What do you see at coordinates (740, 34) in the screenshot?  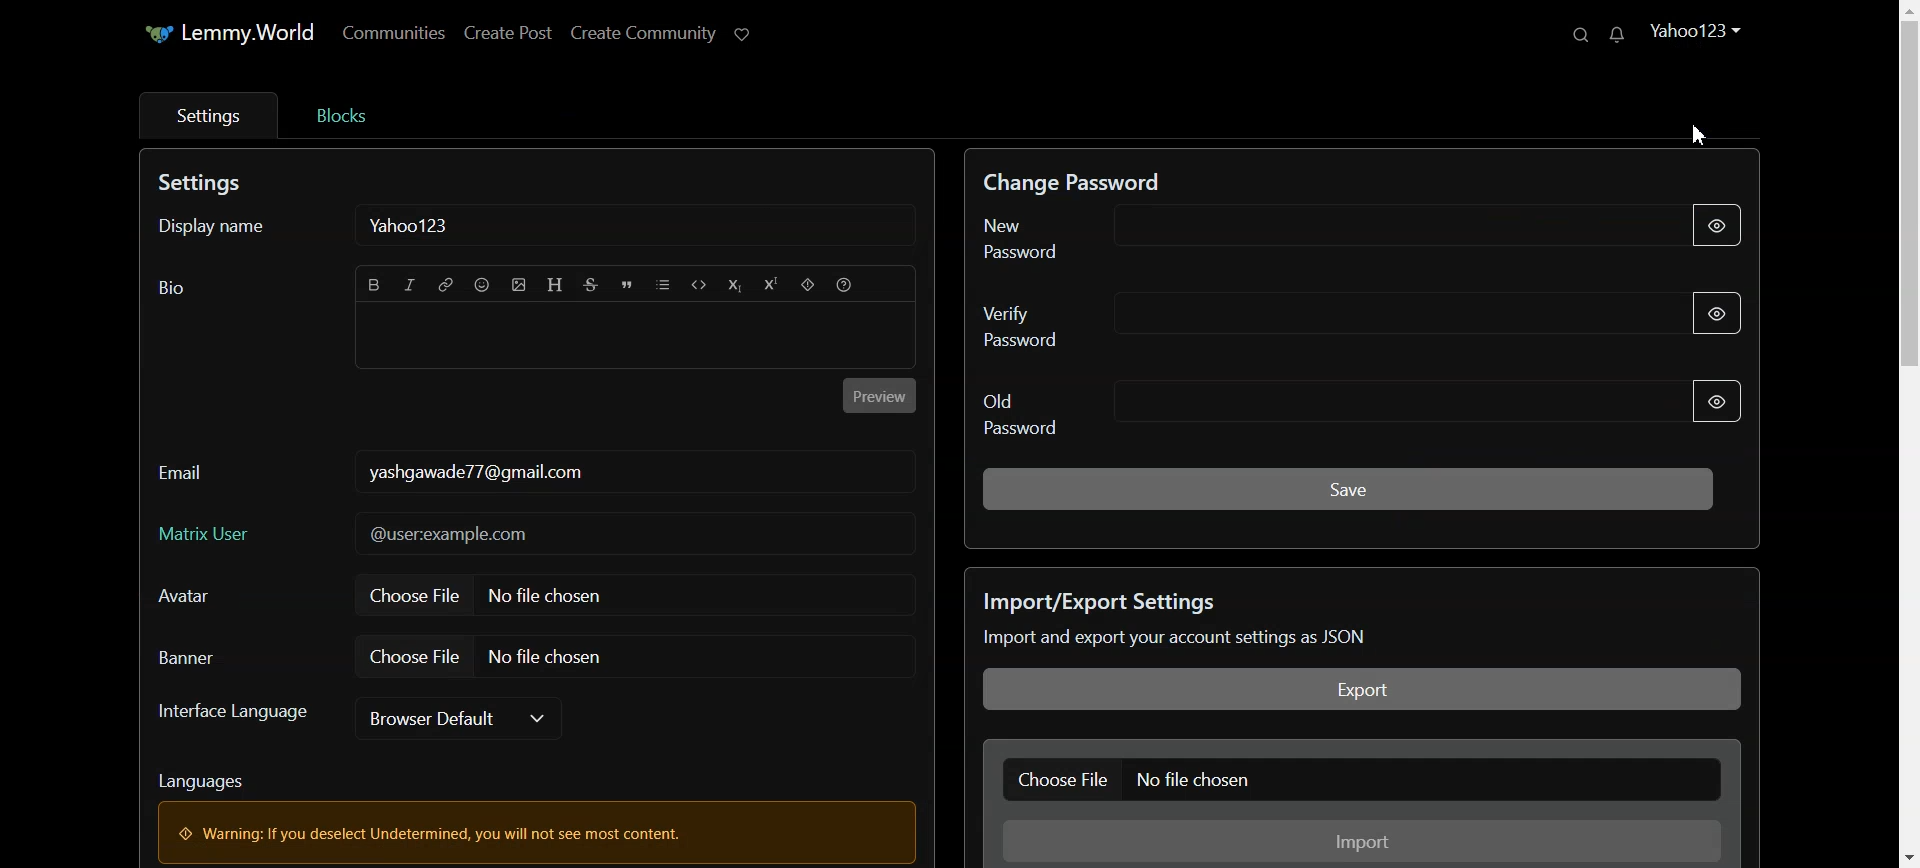 I see `Support lemmy` at bounding box center [740, 34].